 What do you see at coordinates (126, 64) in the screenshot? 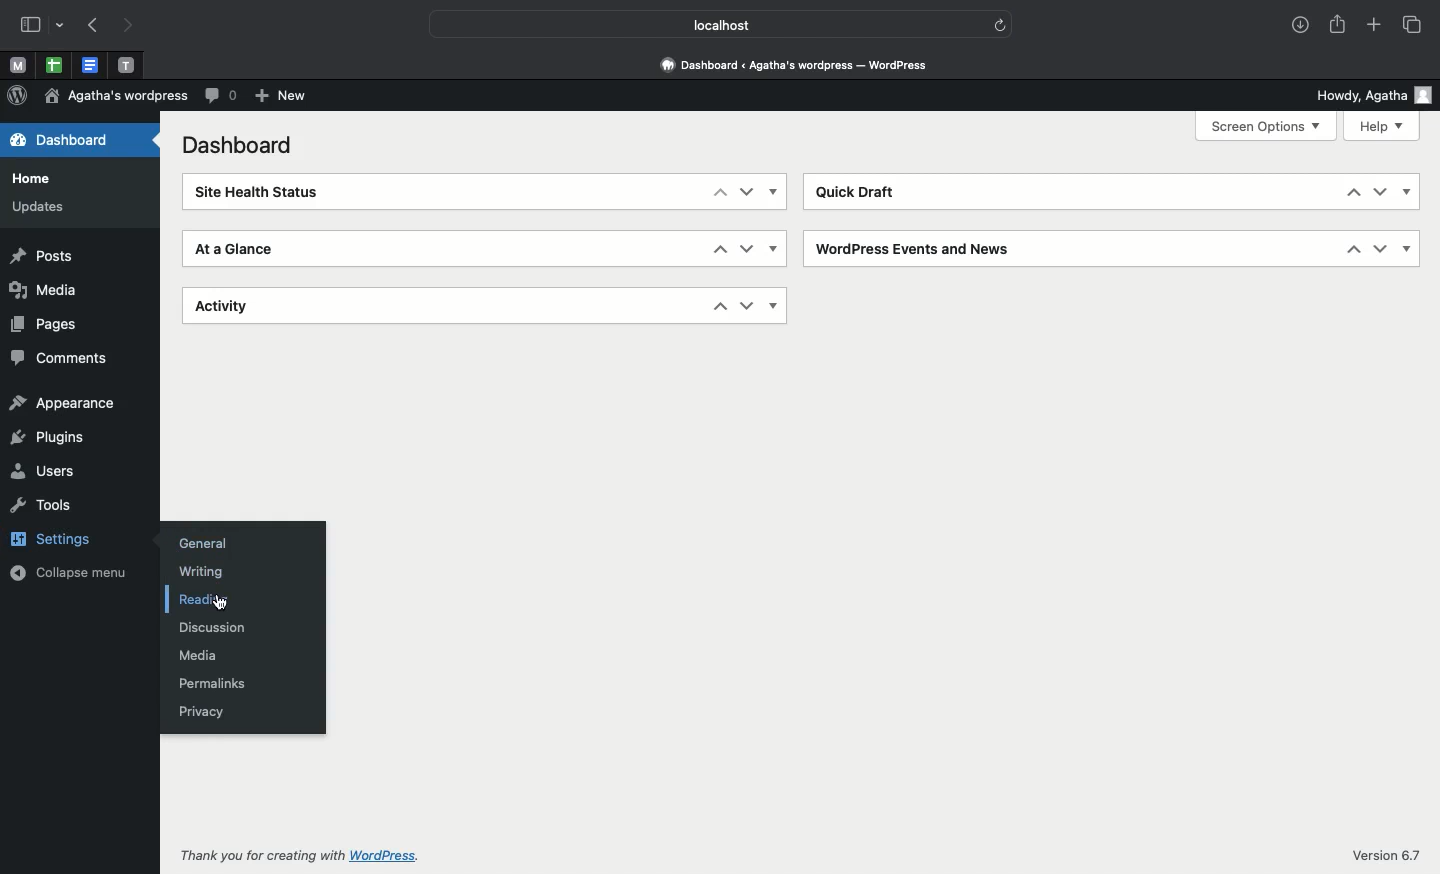
I see `Pinned tabs` at bounding box center [126, 64].